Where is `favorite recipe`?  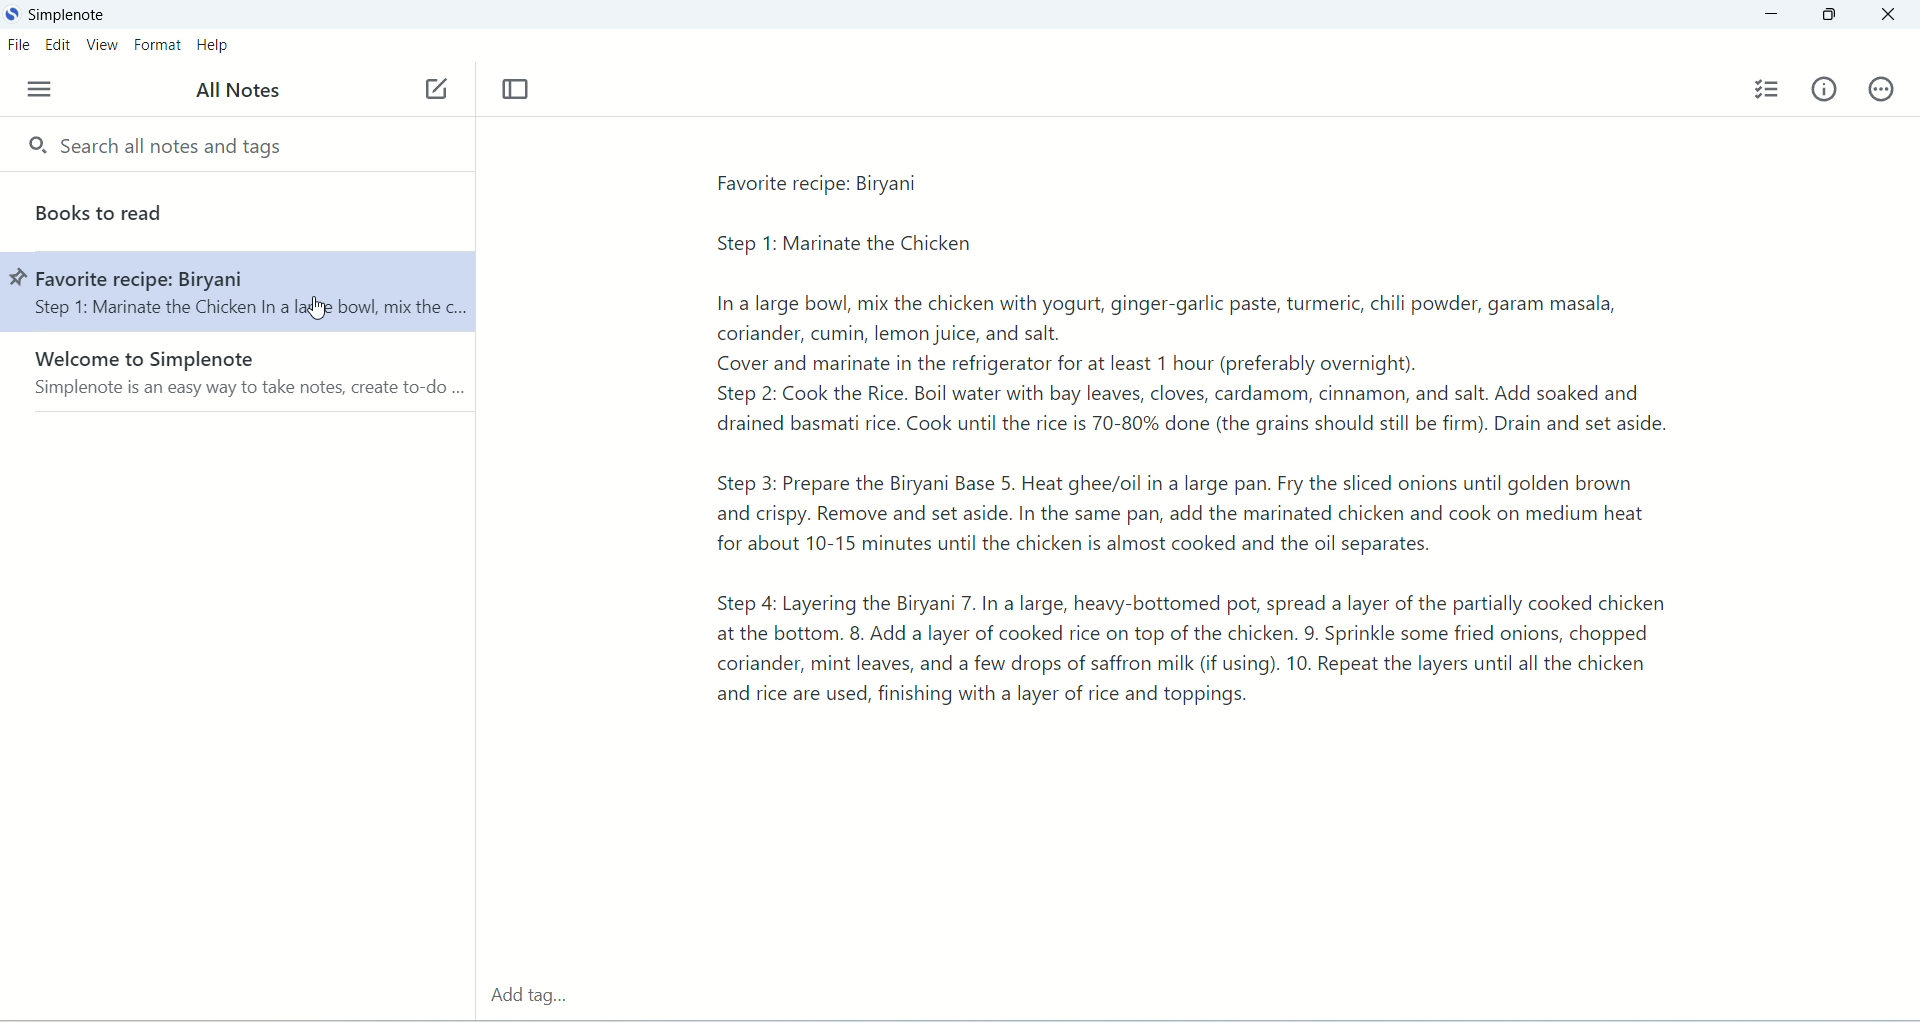 favorite recipe is located at coordinates (236, 290).